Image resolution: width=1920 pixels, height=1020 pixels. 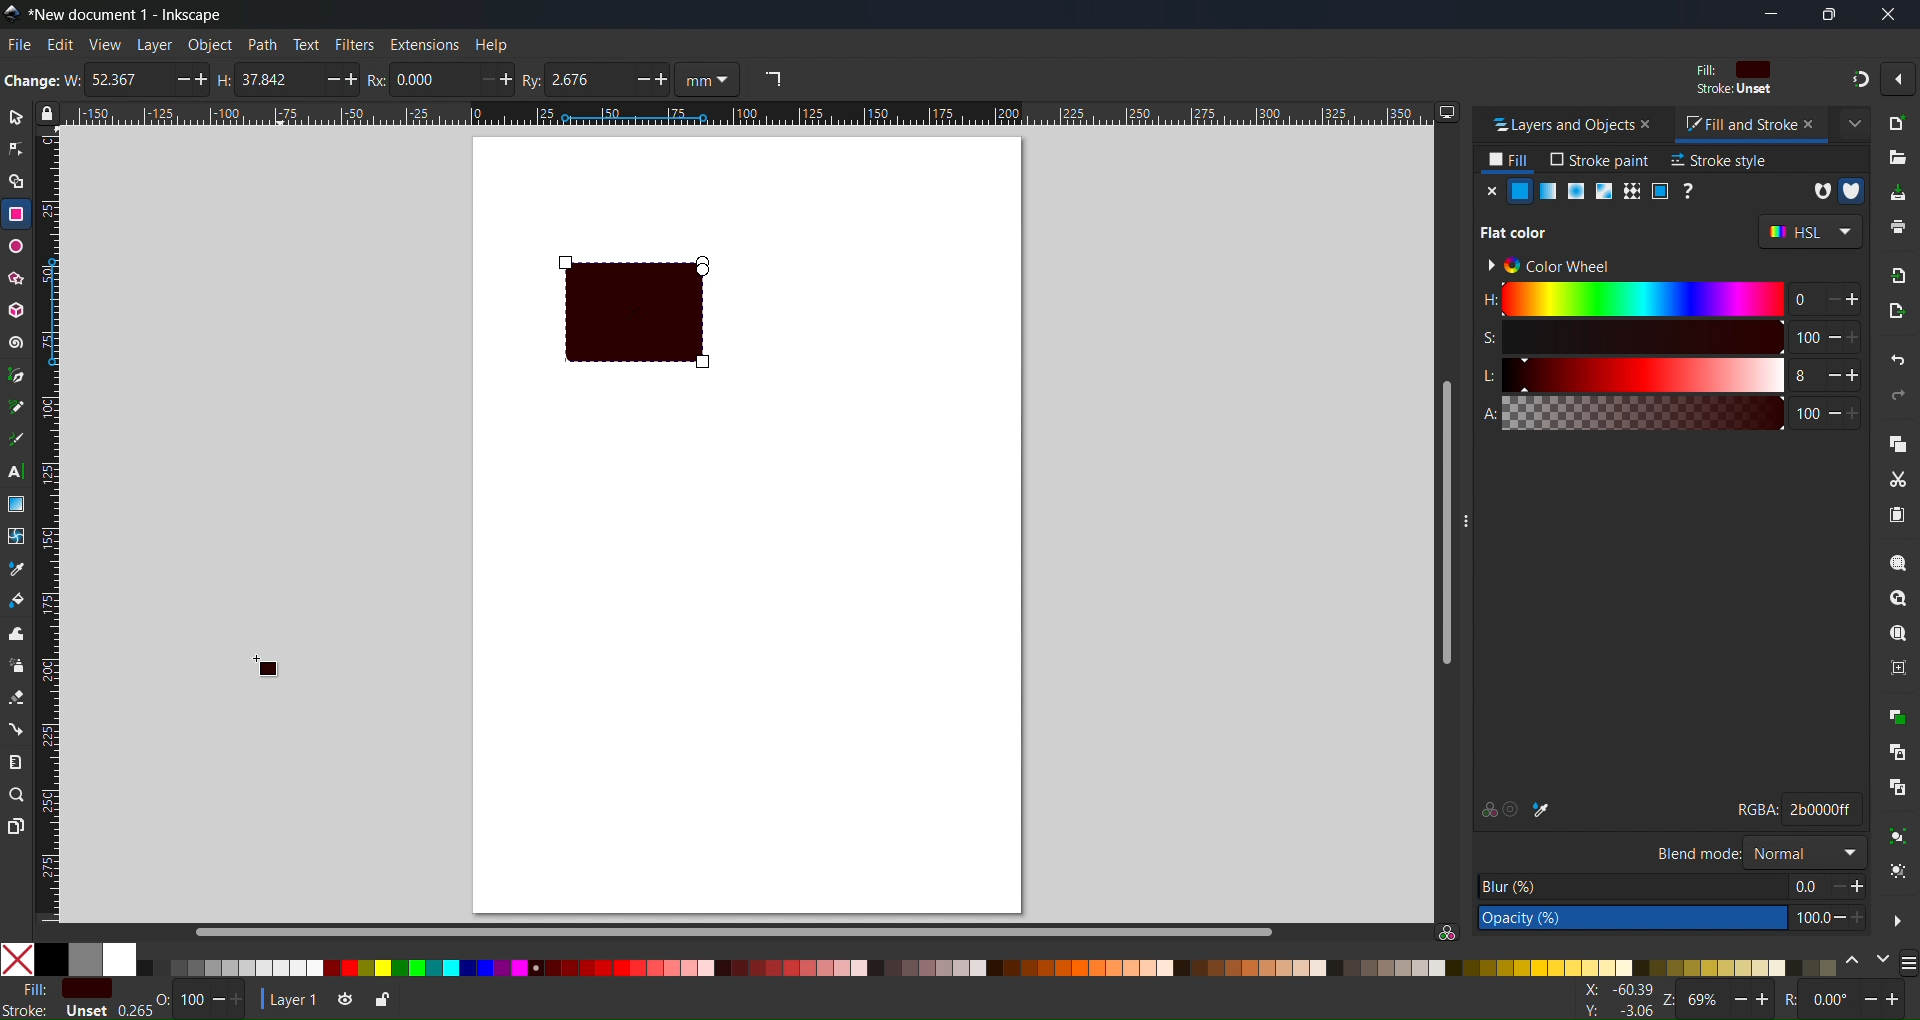 I want to click on 100, so click(x=1806, y=338).